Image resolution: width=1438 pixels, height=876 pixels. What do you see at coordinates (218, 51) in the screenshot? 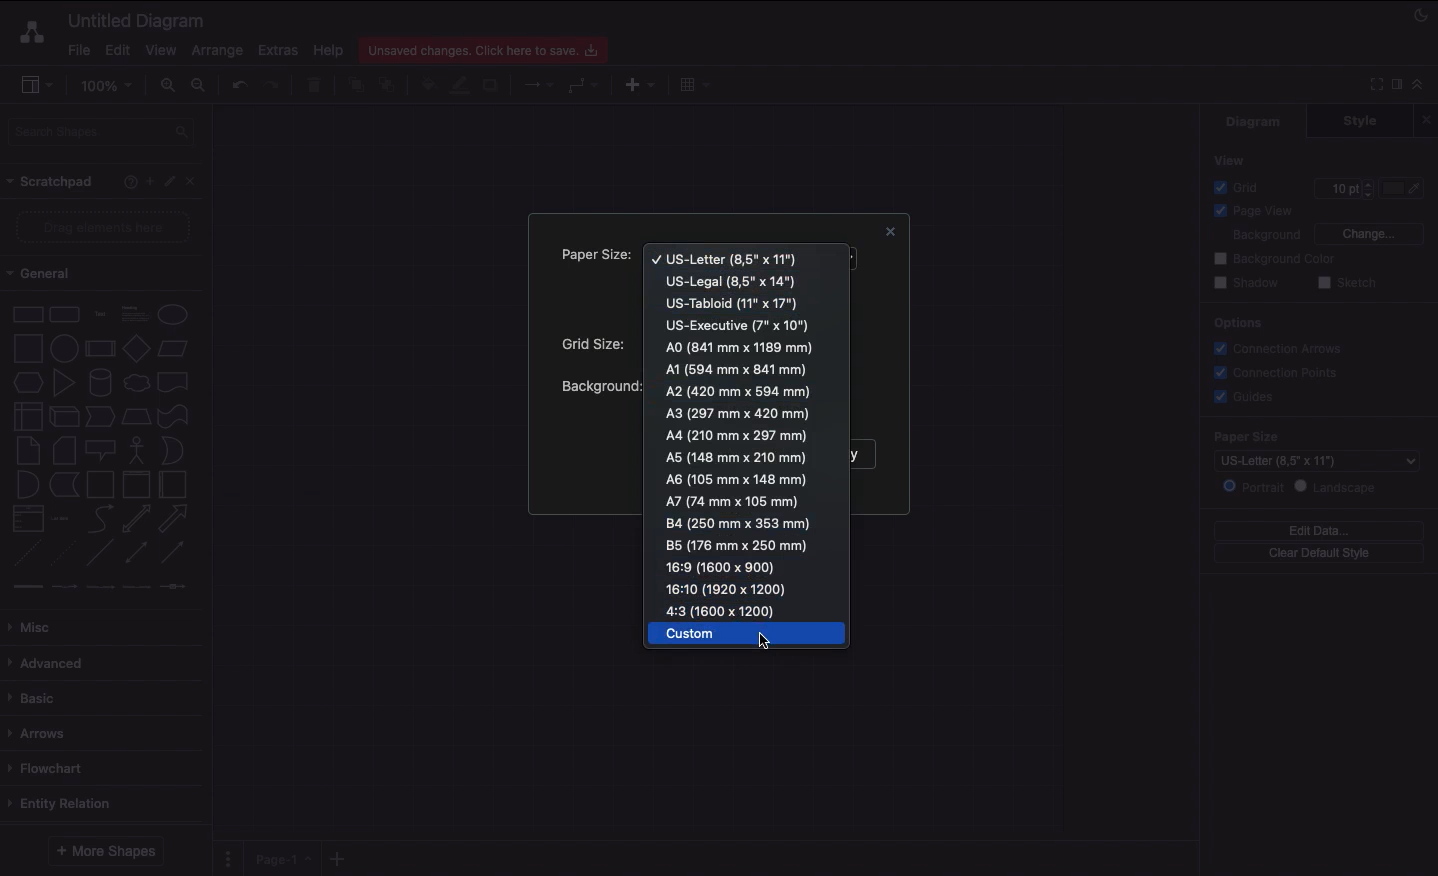
I see `Arrange` at bounding box center [218, 51].